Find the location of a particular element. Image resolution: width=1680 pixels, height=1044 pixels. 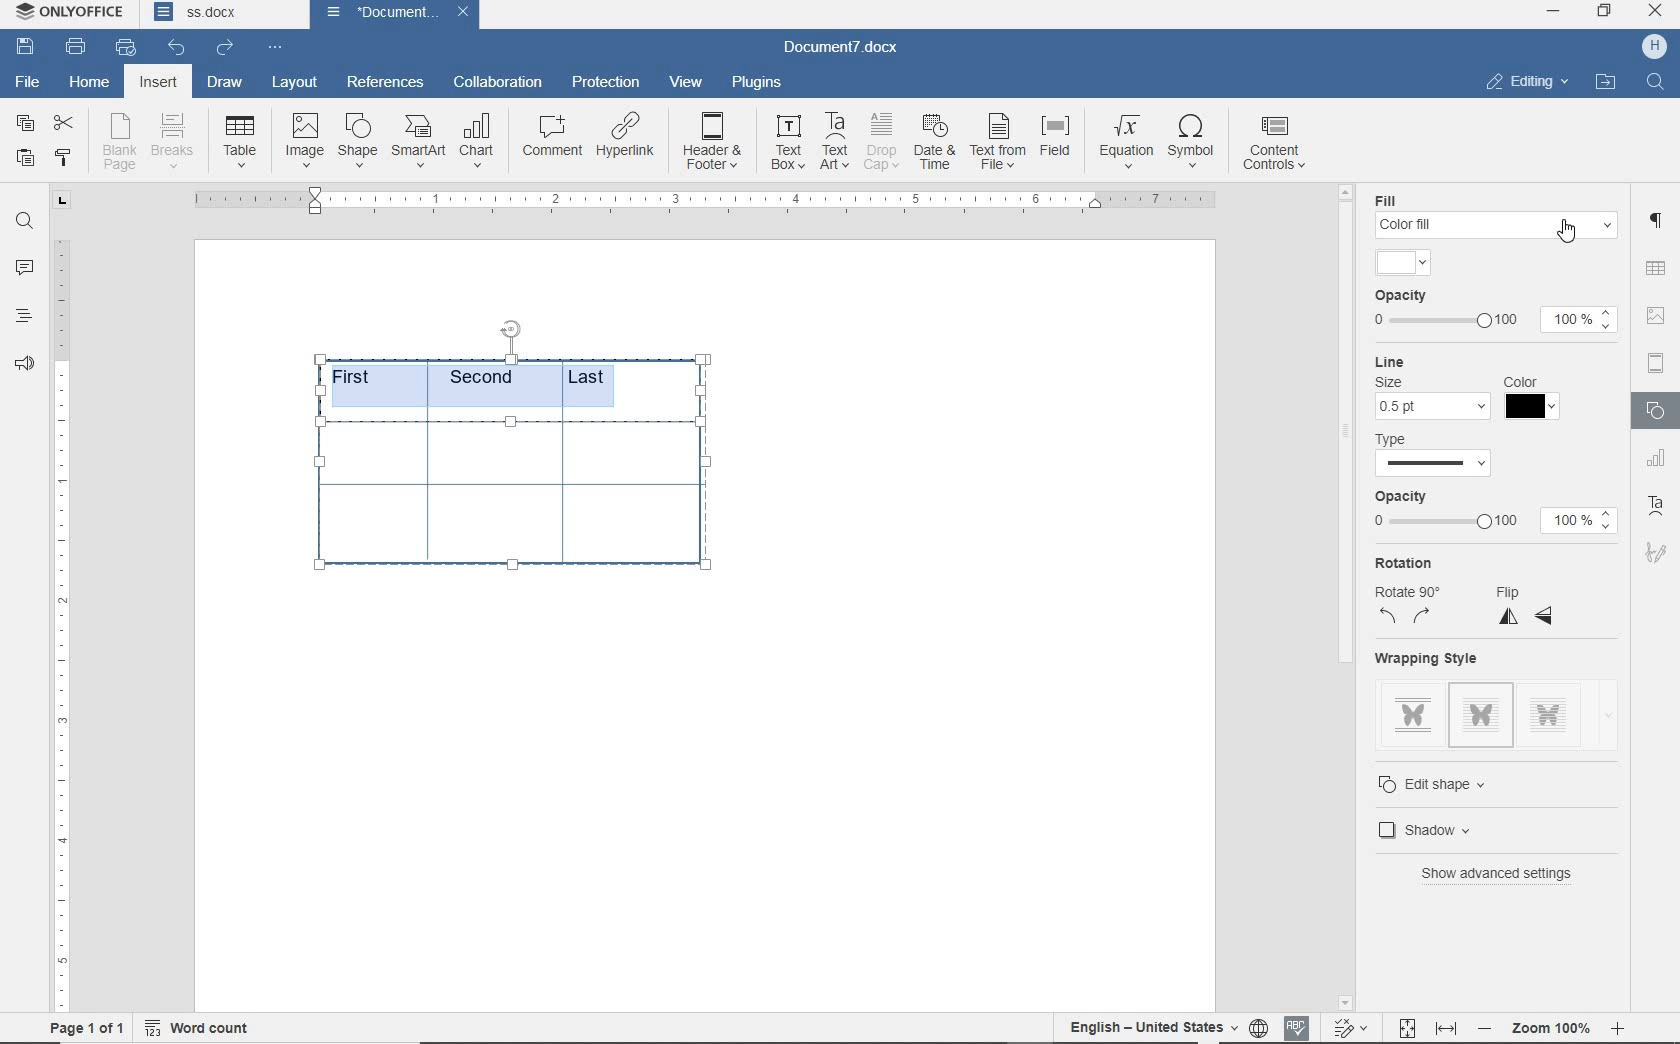

scroll up is located at coordinates (1343, 192).